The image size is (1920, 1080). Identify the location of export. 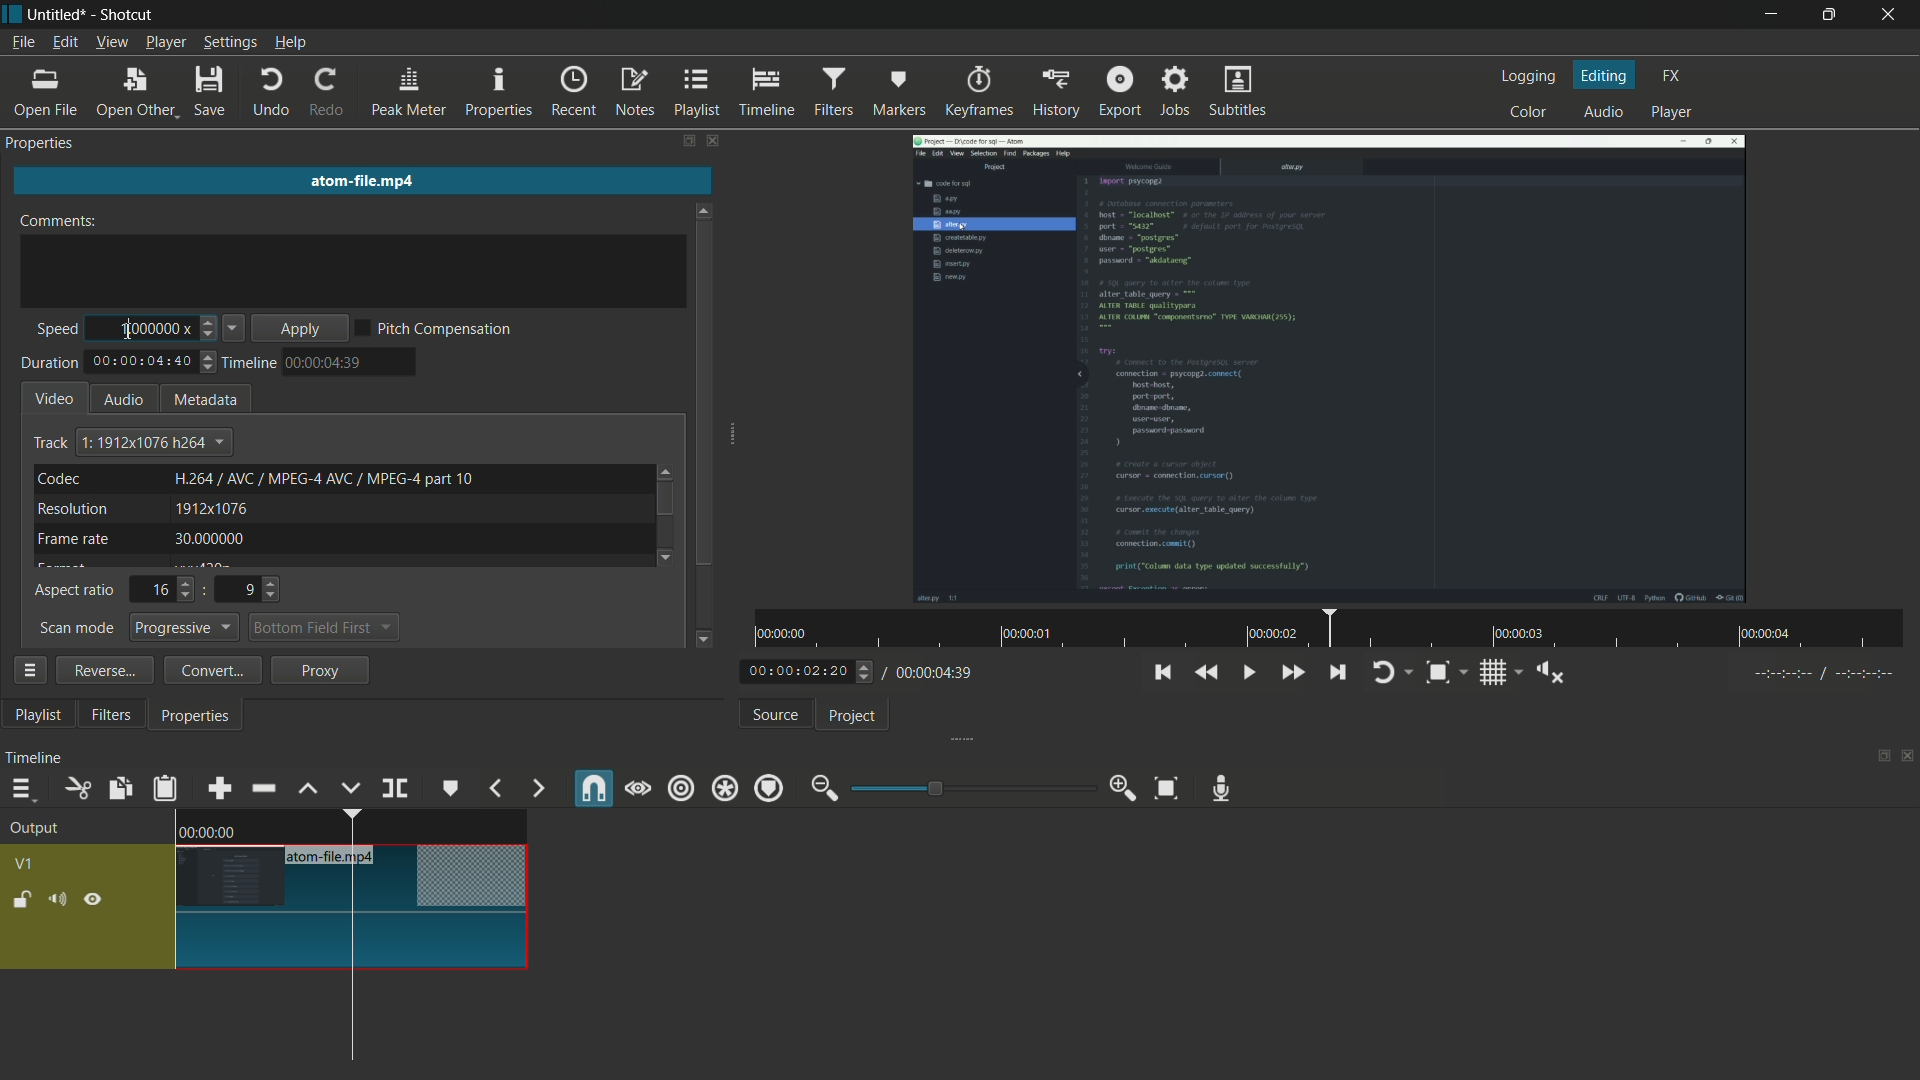
(1121, 92).